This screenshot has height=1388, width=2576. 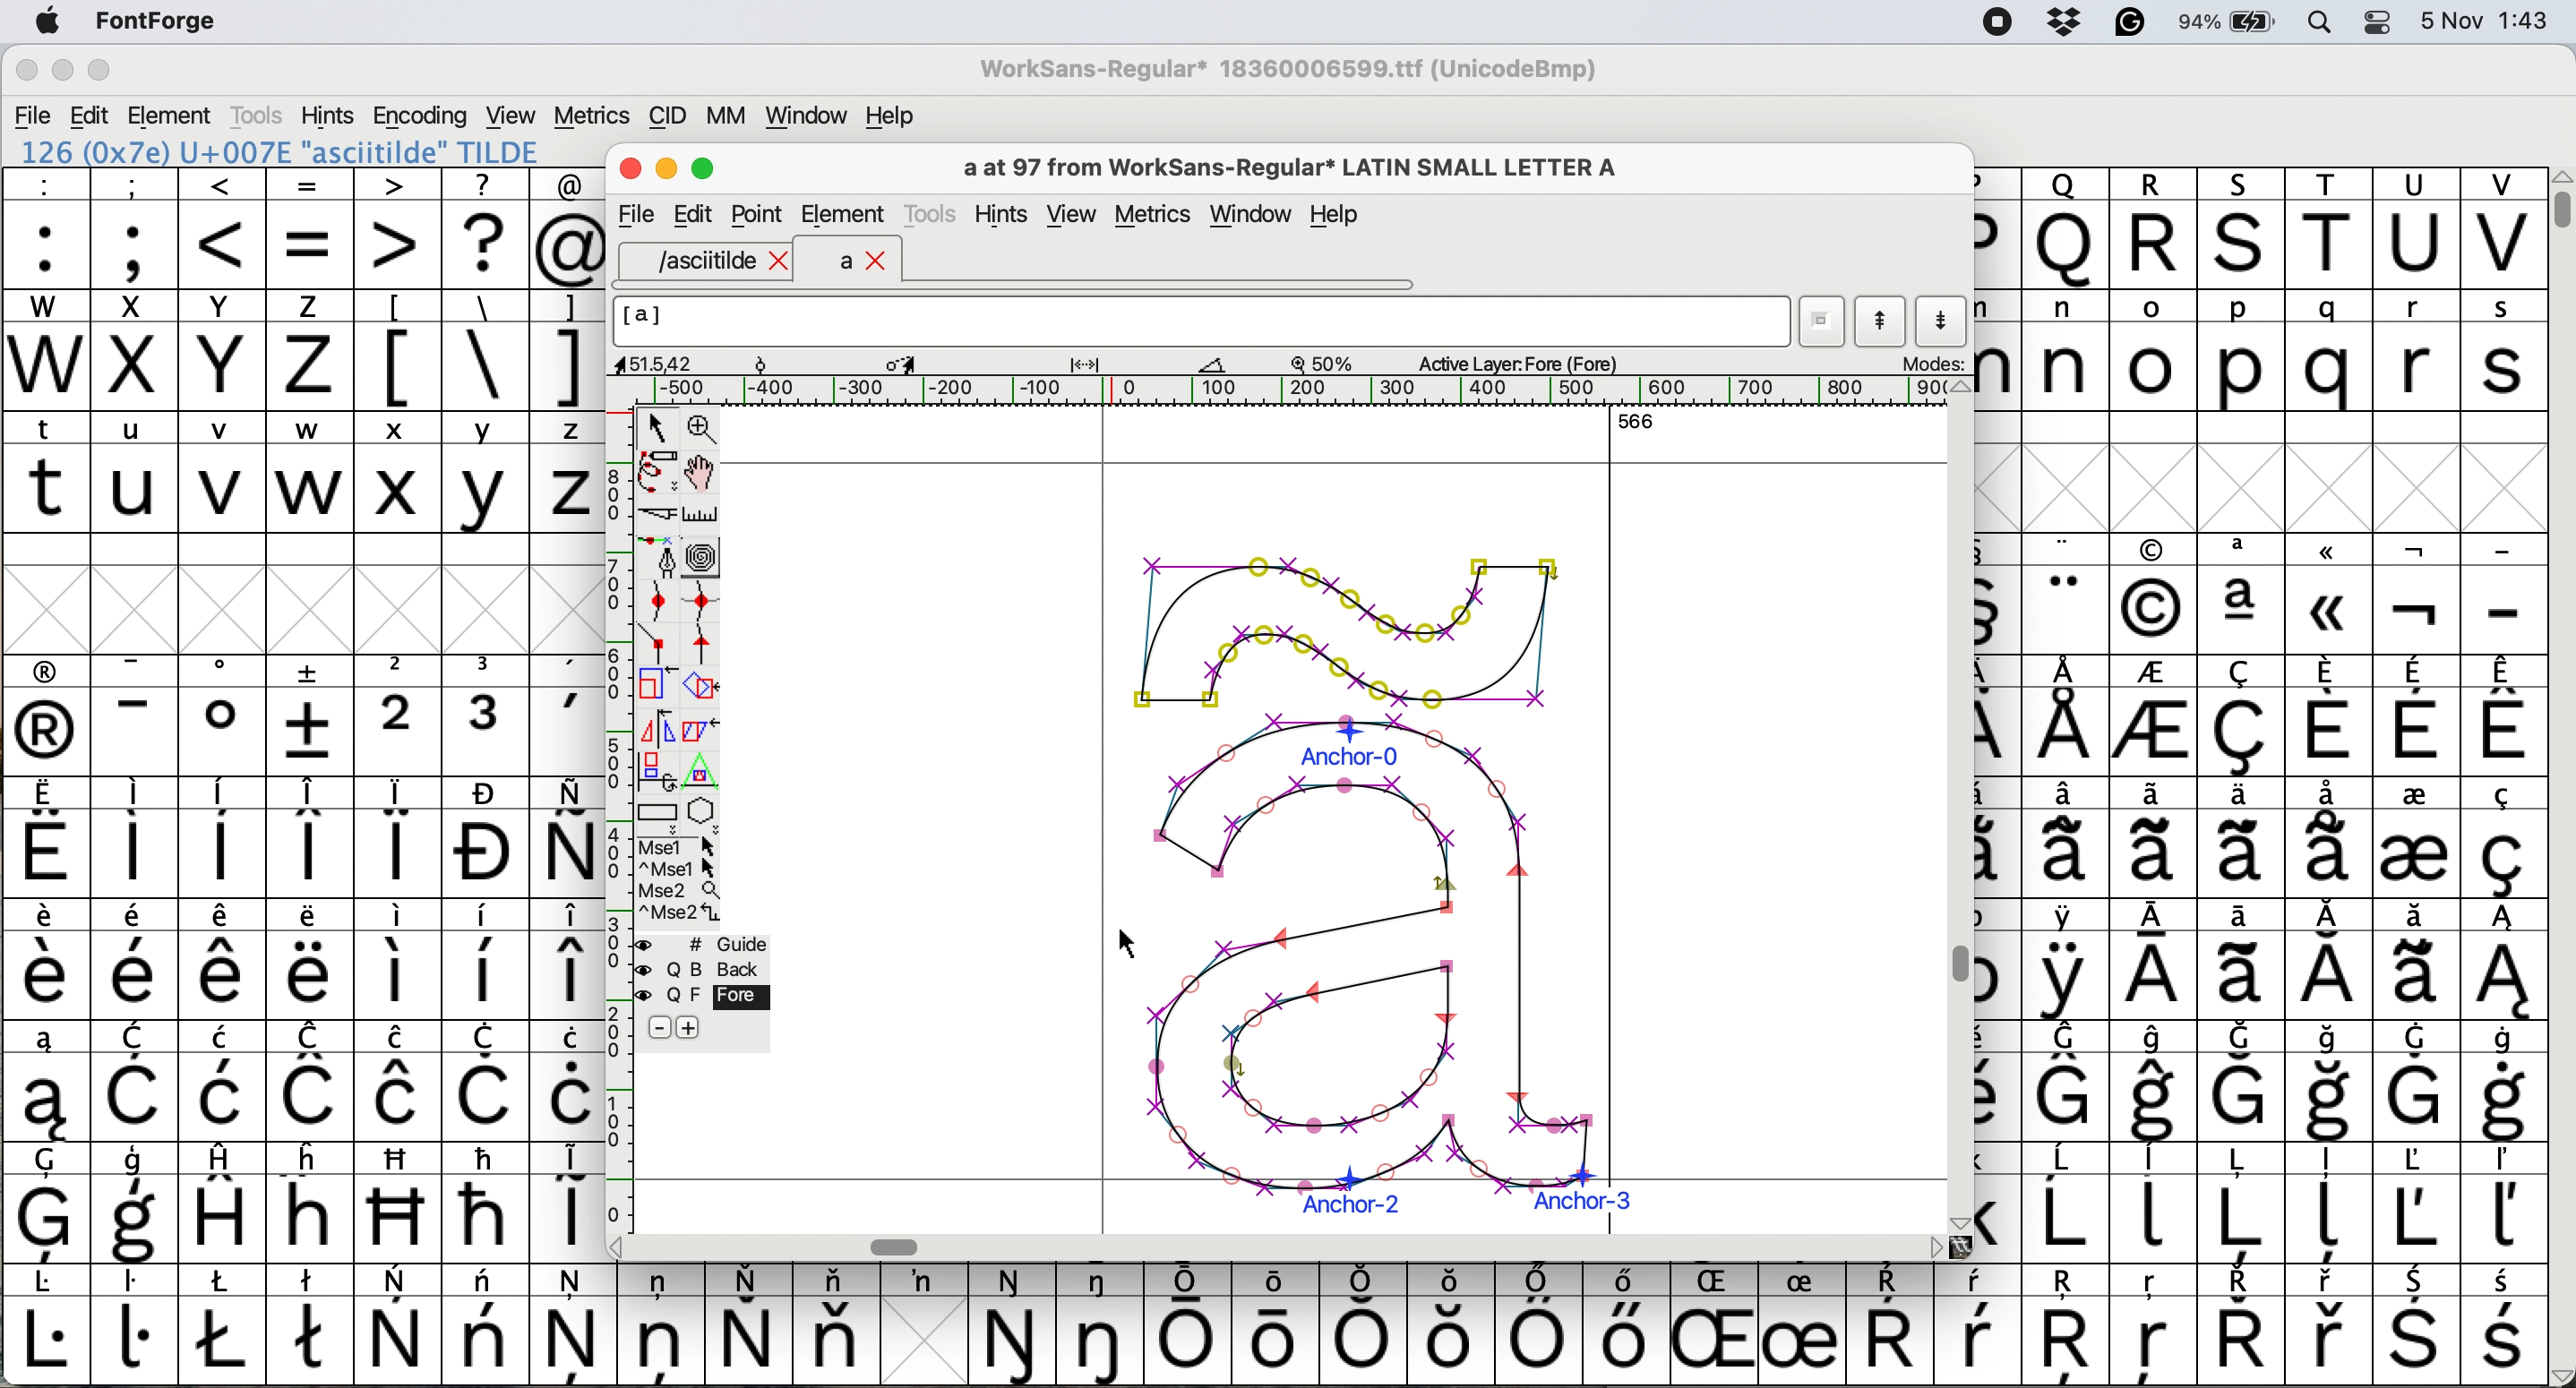 What do you see at coordinates (92, 116) in the screenshot?
I see `edit` at bounding box center [92, 116].